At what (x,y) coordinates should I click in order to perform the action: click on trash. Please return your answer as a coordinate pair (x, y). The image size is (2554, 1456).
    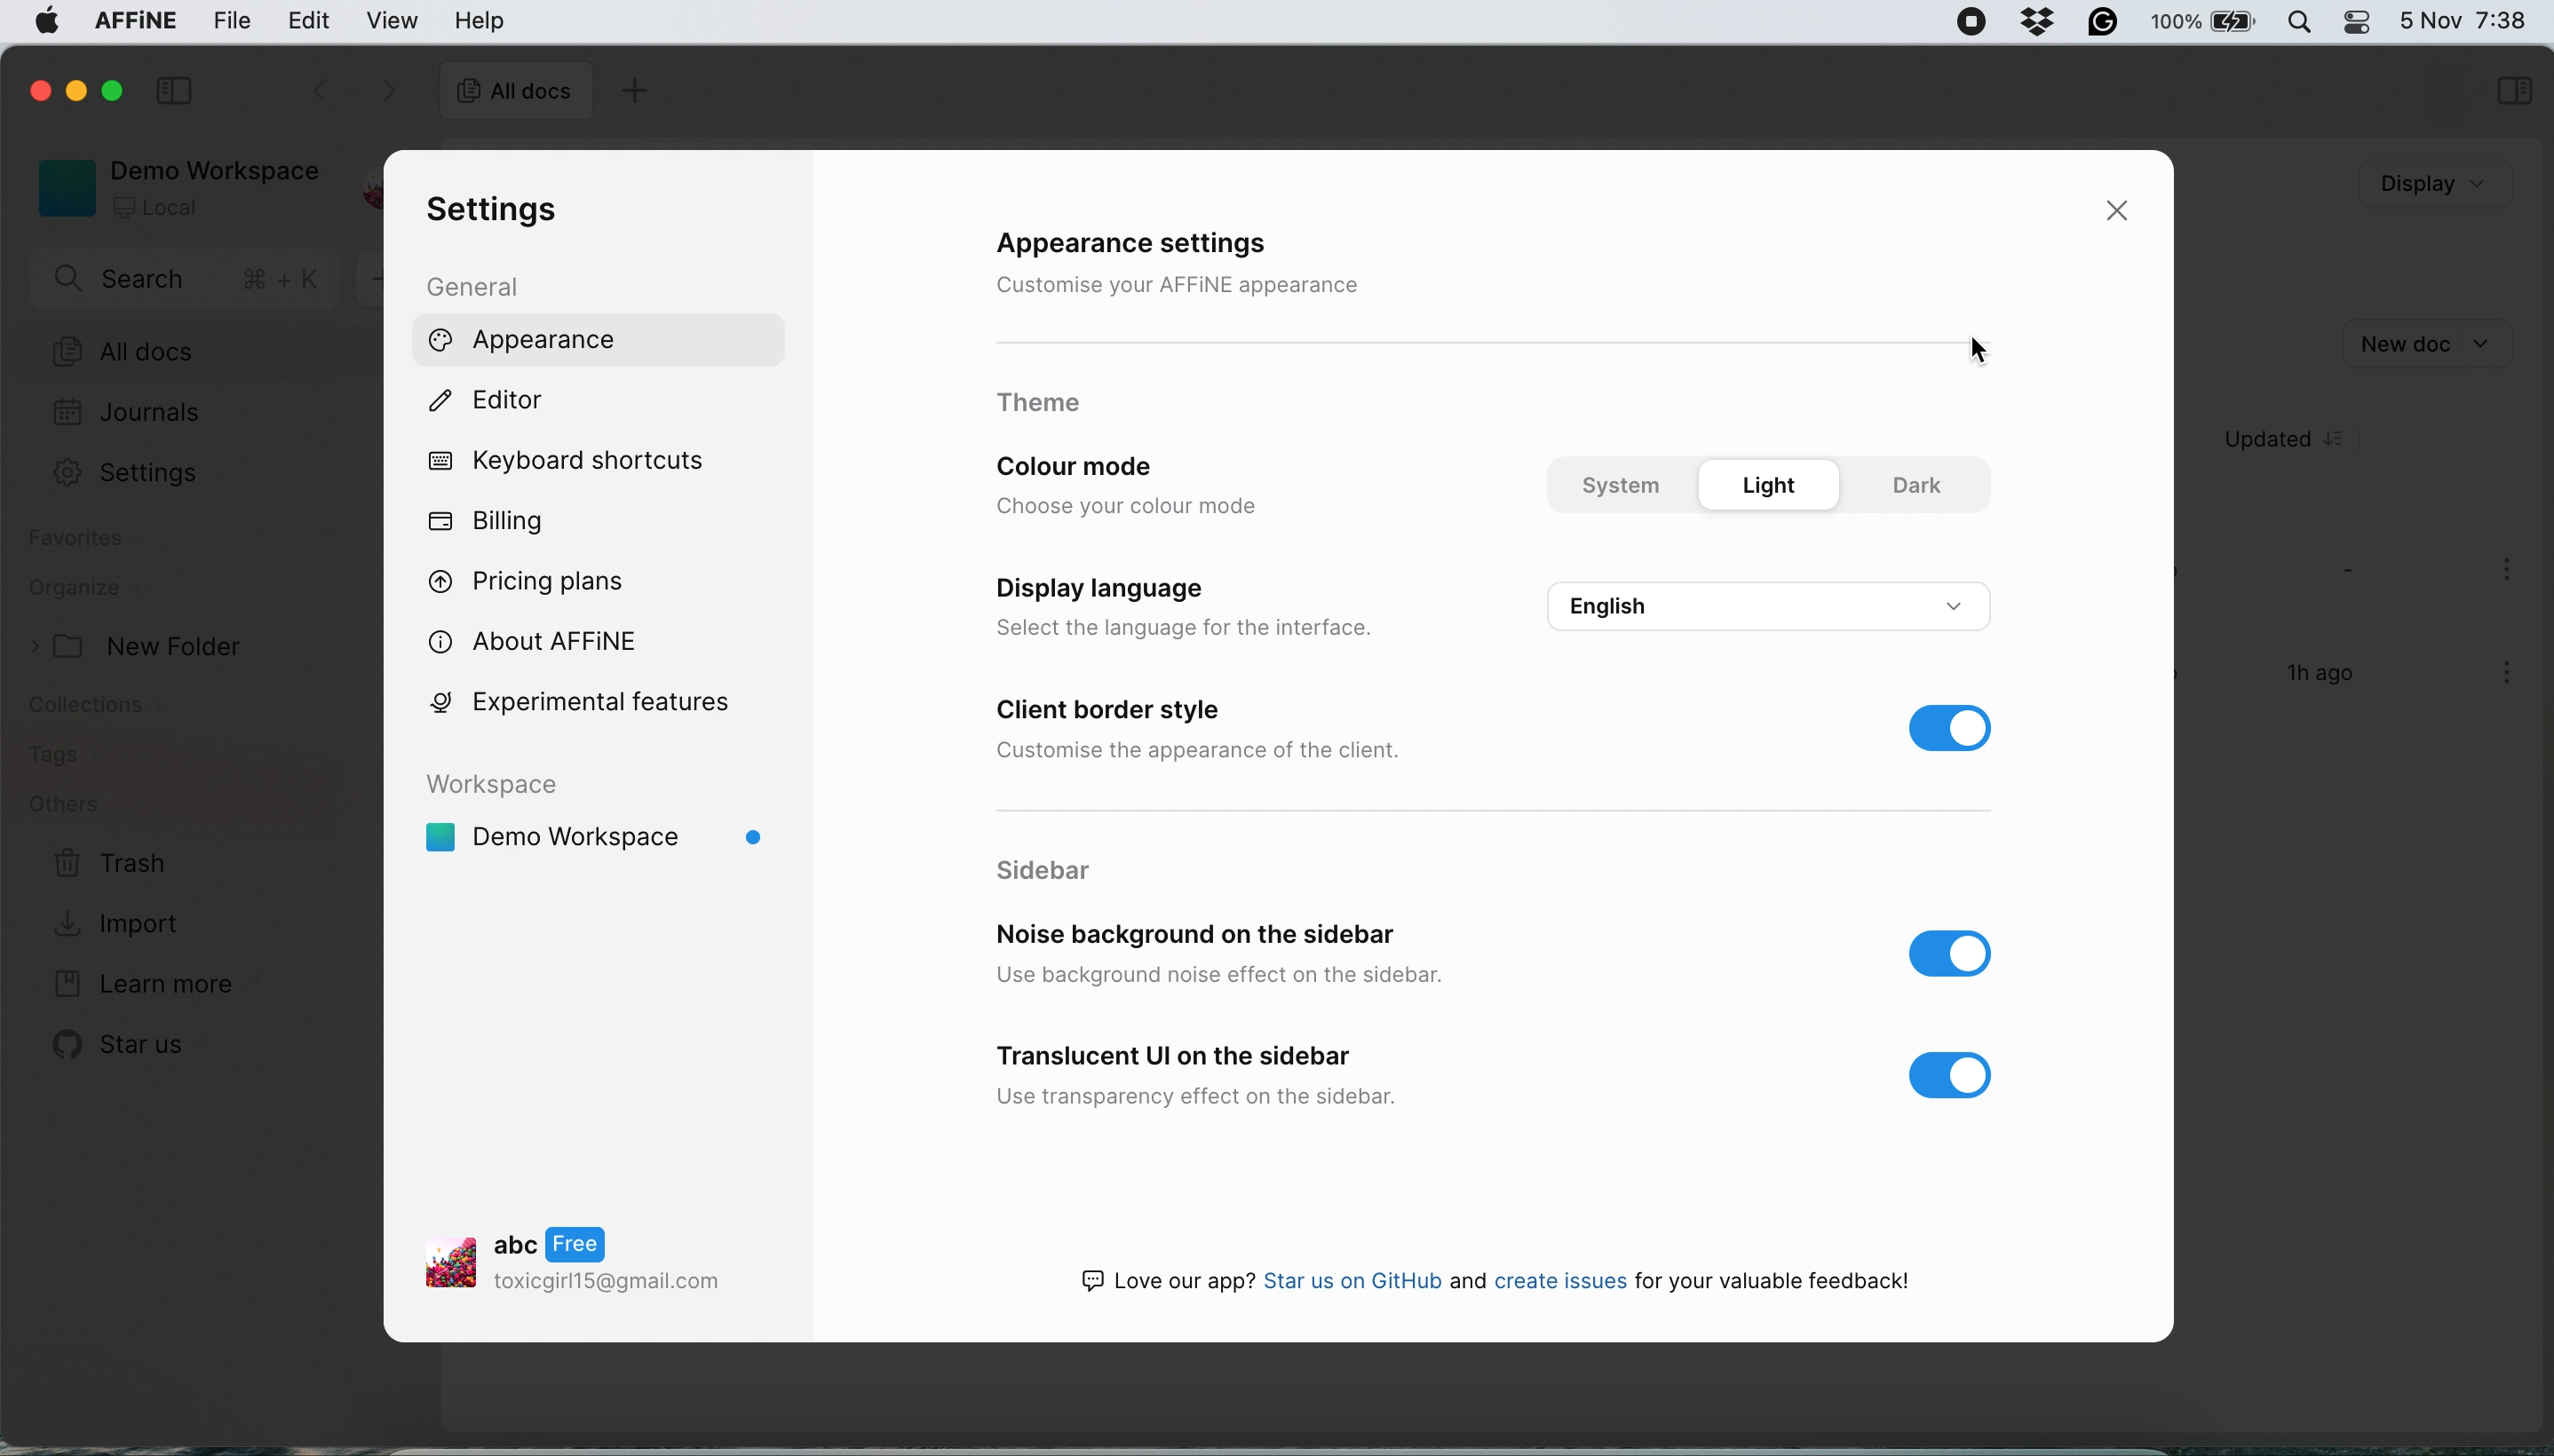
    Looking at the image, I should click on (106, 861).